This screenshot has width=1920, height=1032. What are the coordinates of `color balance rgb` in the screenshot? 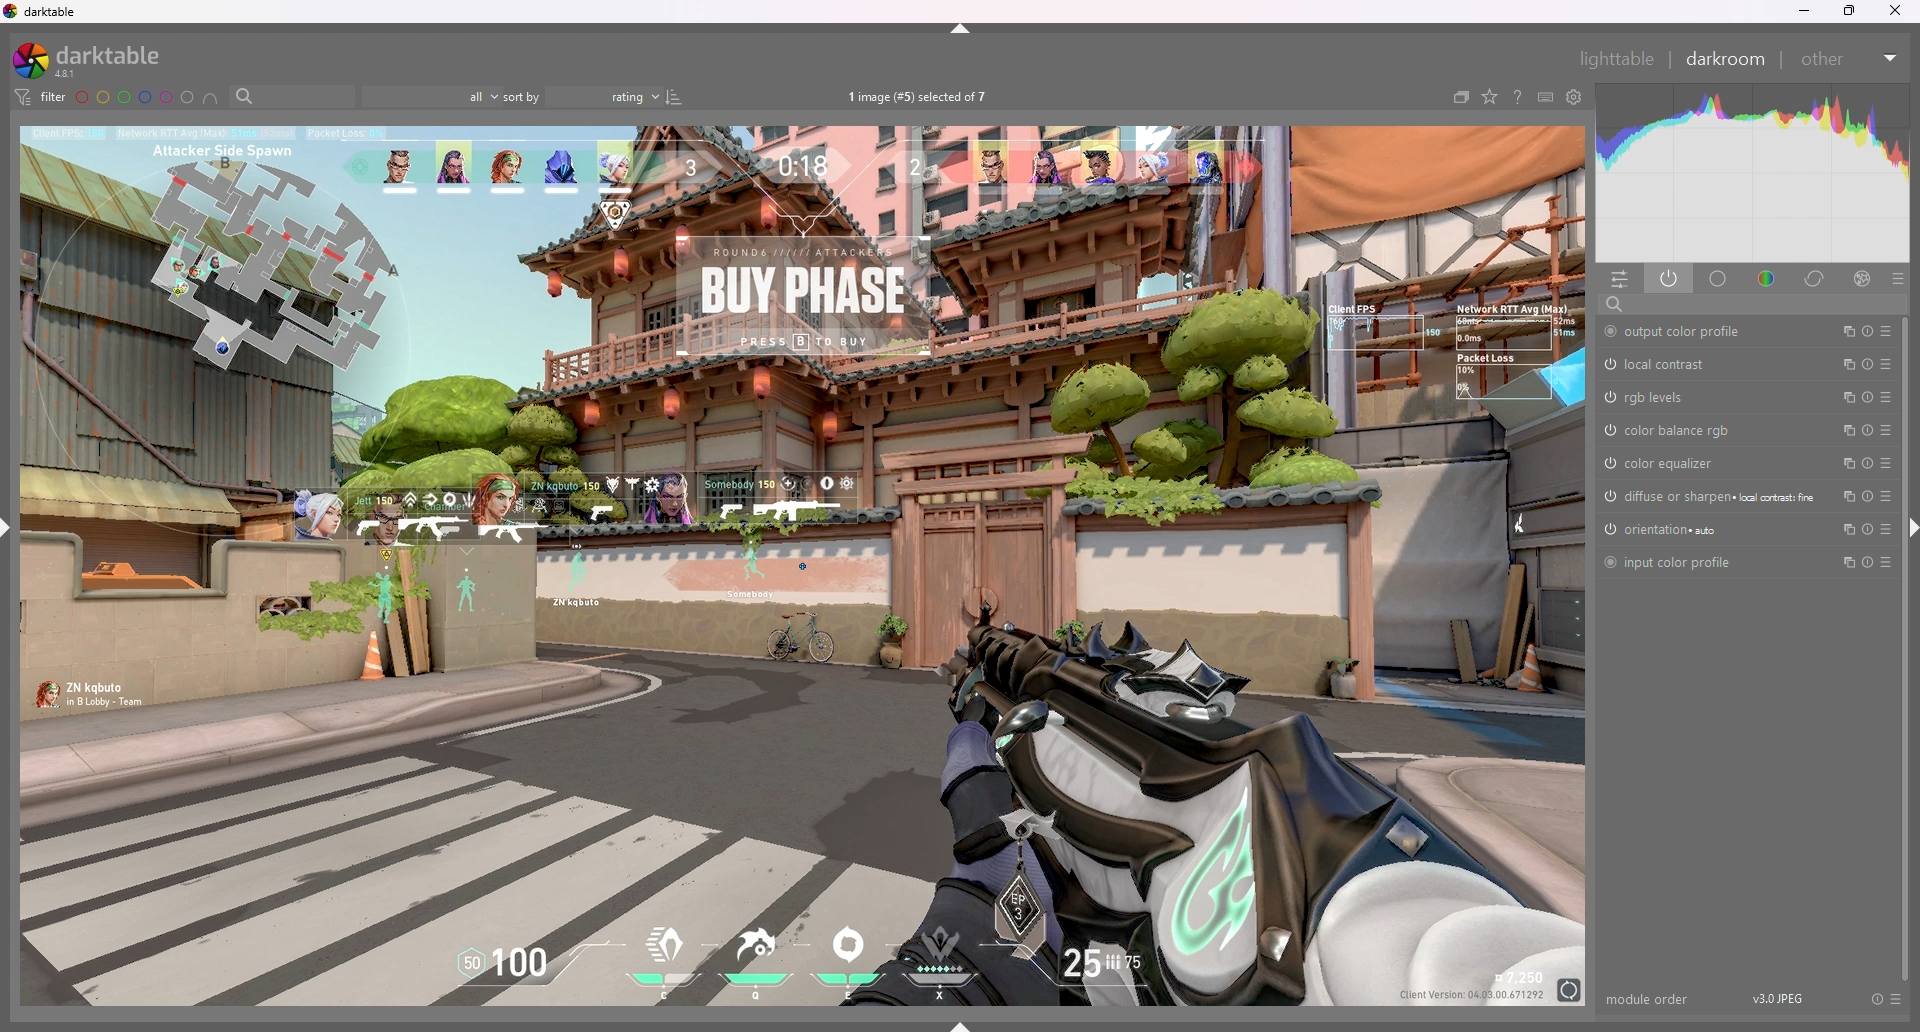 It's located at (1683, 431).